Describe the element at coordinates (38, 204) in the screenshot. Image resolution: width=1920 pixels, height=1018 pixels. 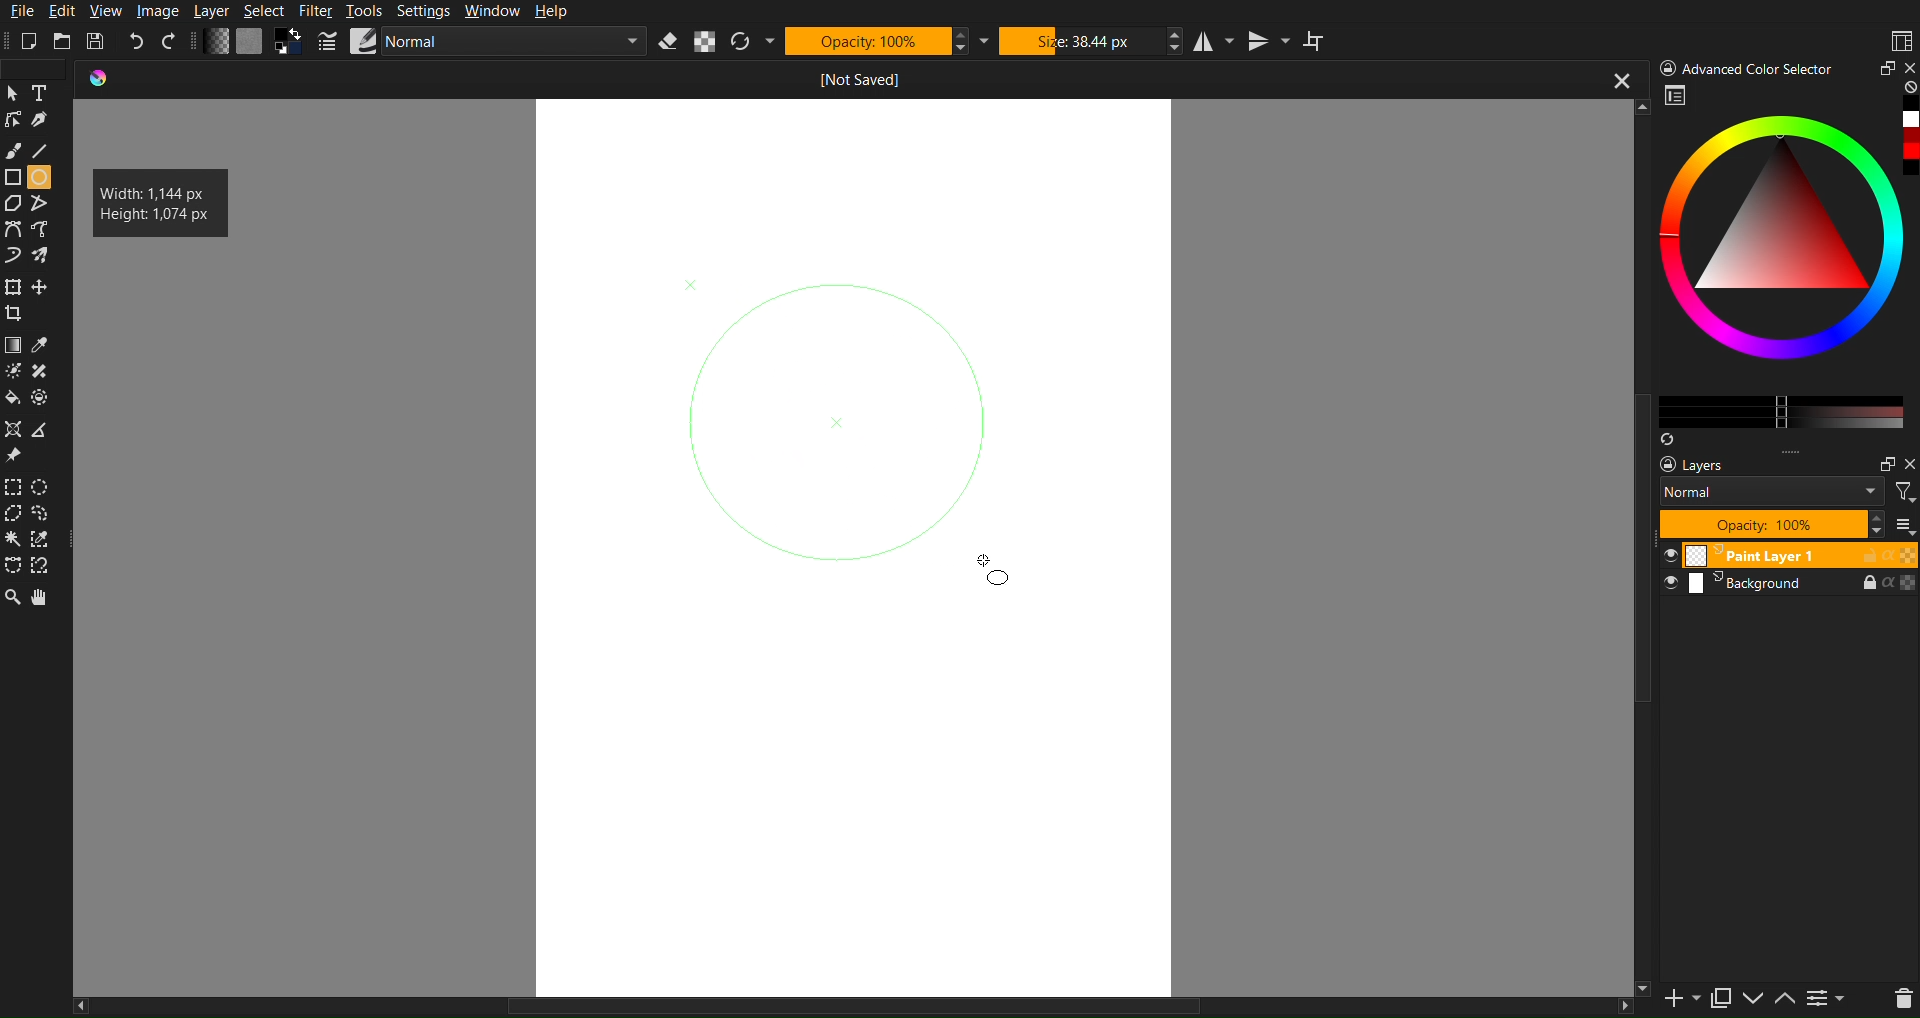
I see `Free polygon` at that location.